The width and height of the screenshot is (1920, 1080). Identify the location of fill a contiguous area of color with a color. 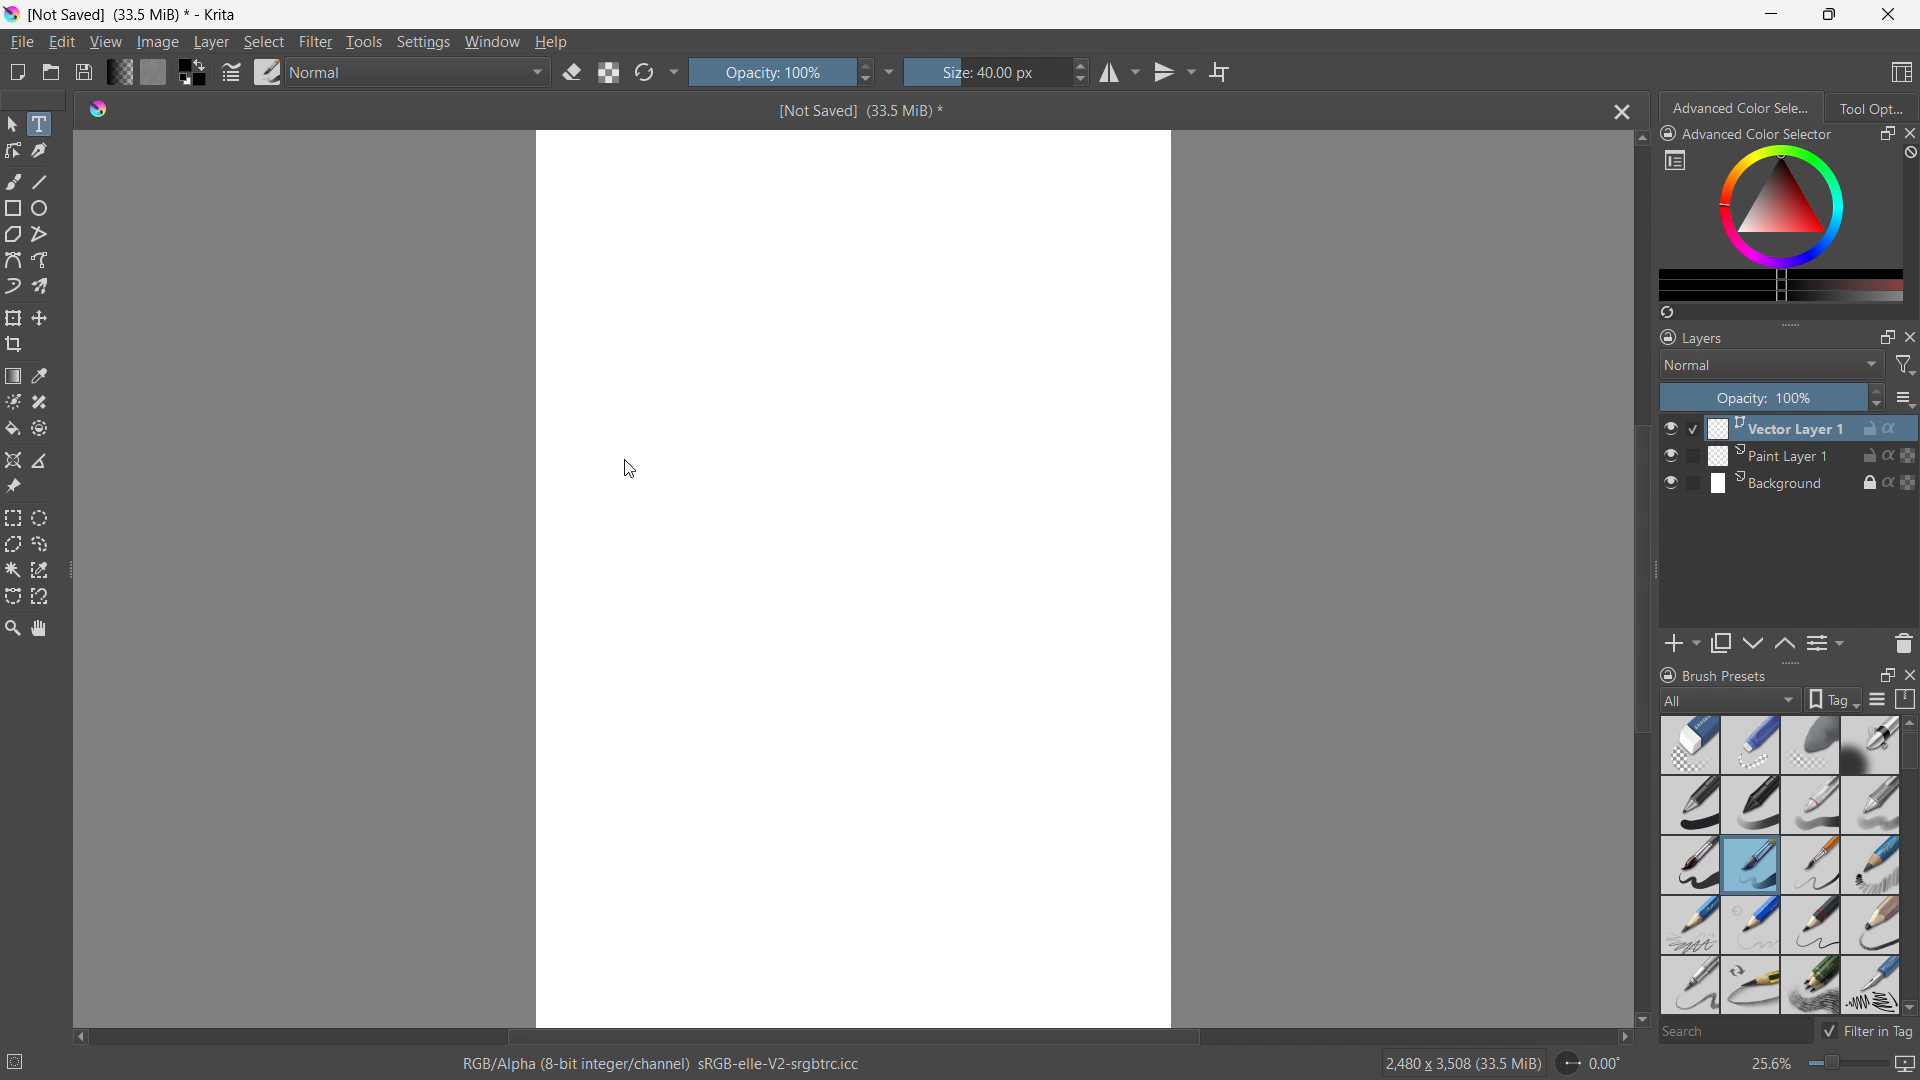
(12, 429).